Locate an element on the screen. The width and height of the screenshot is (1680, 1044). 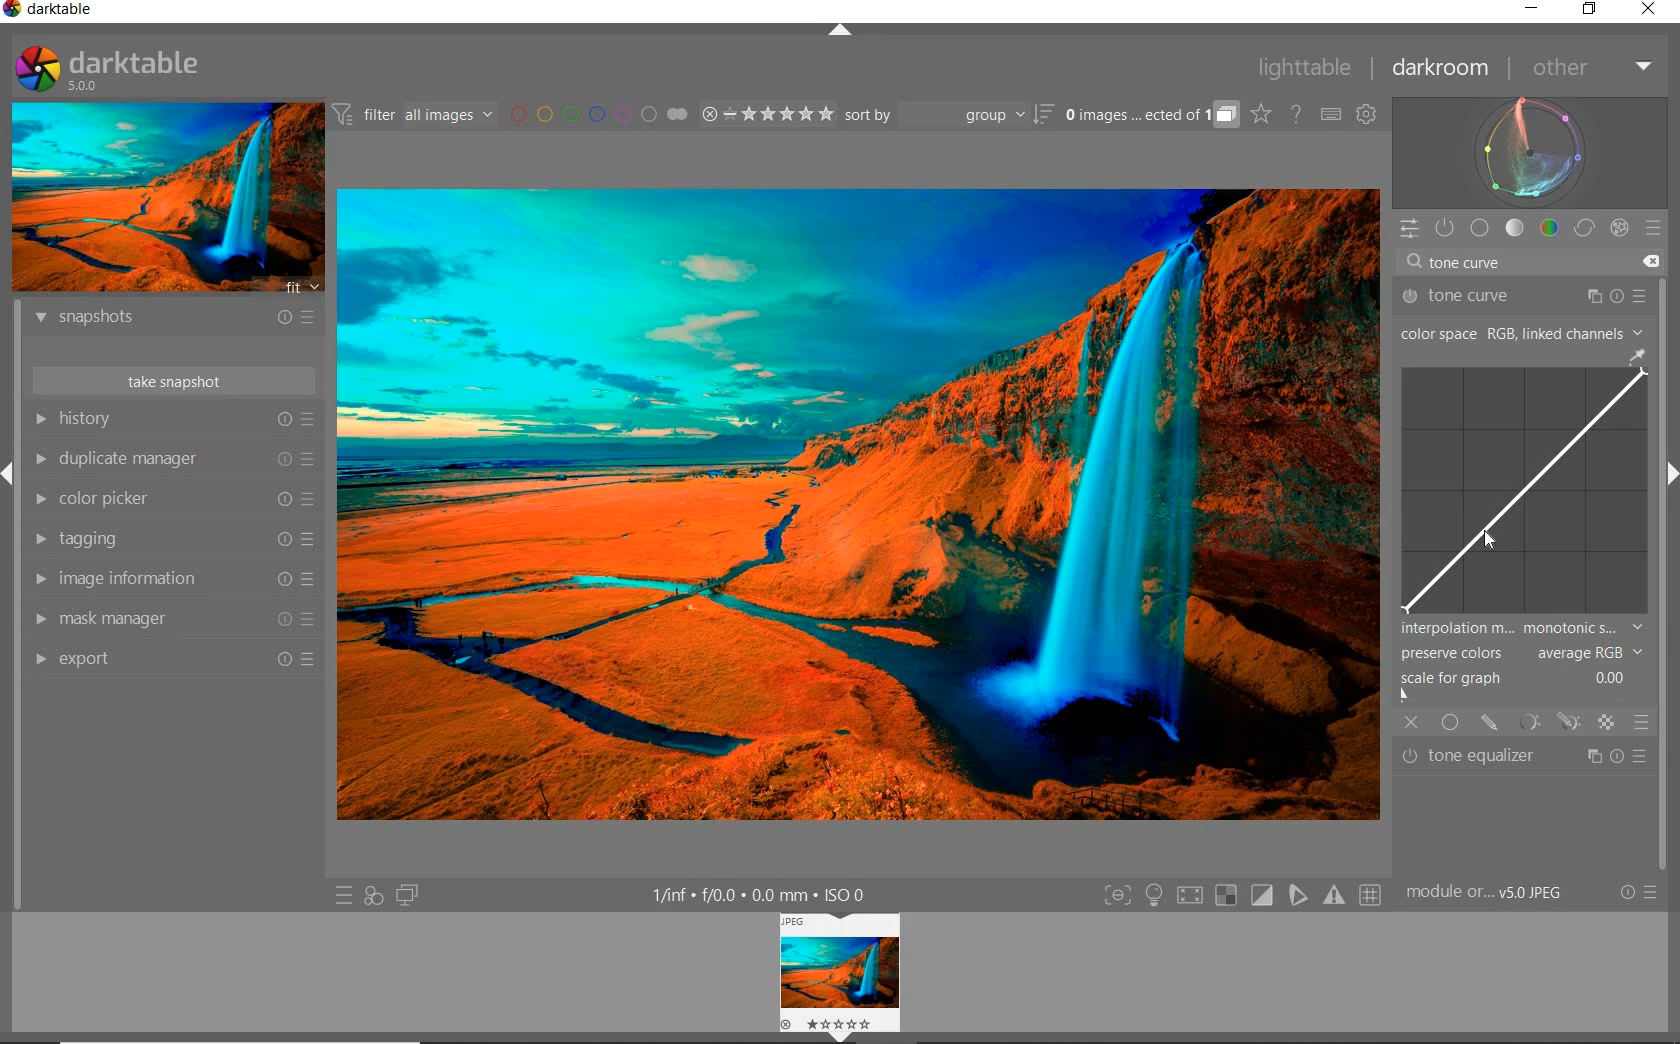
base is located at coordinates (1481, 227).